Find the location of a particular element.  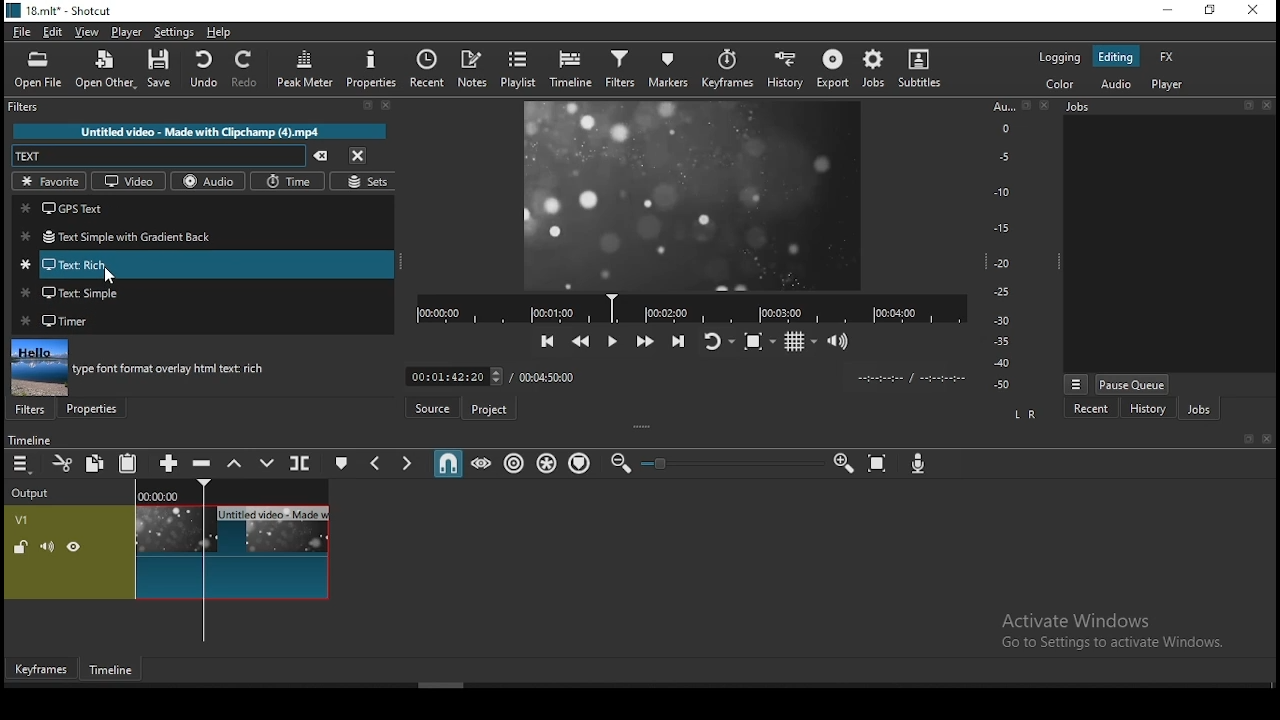

timer is located at coordinates (204, 324).